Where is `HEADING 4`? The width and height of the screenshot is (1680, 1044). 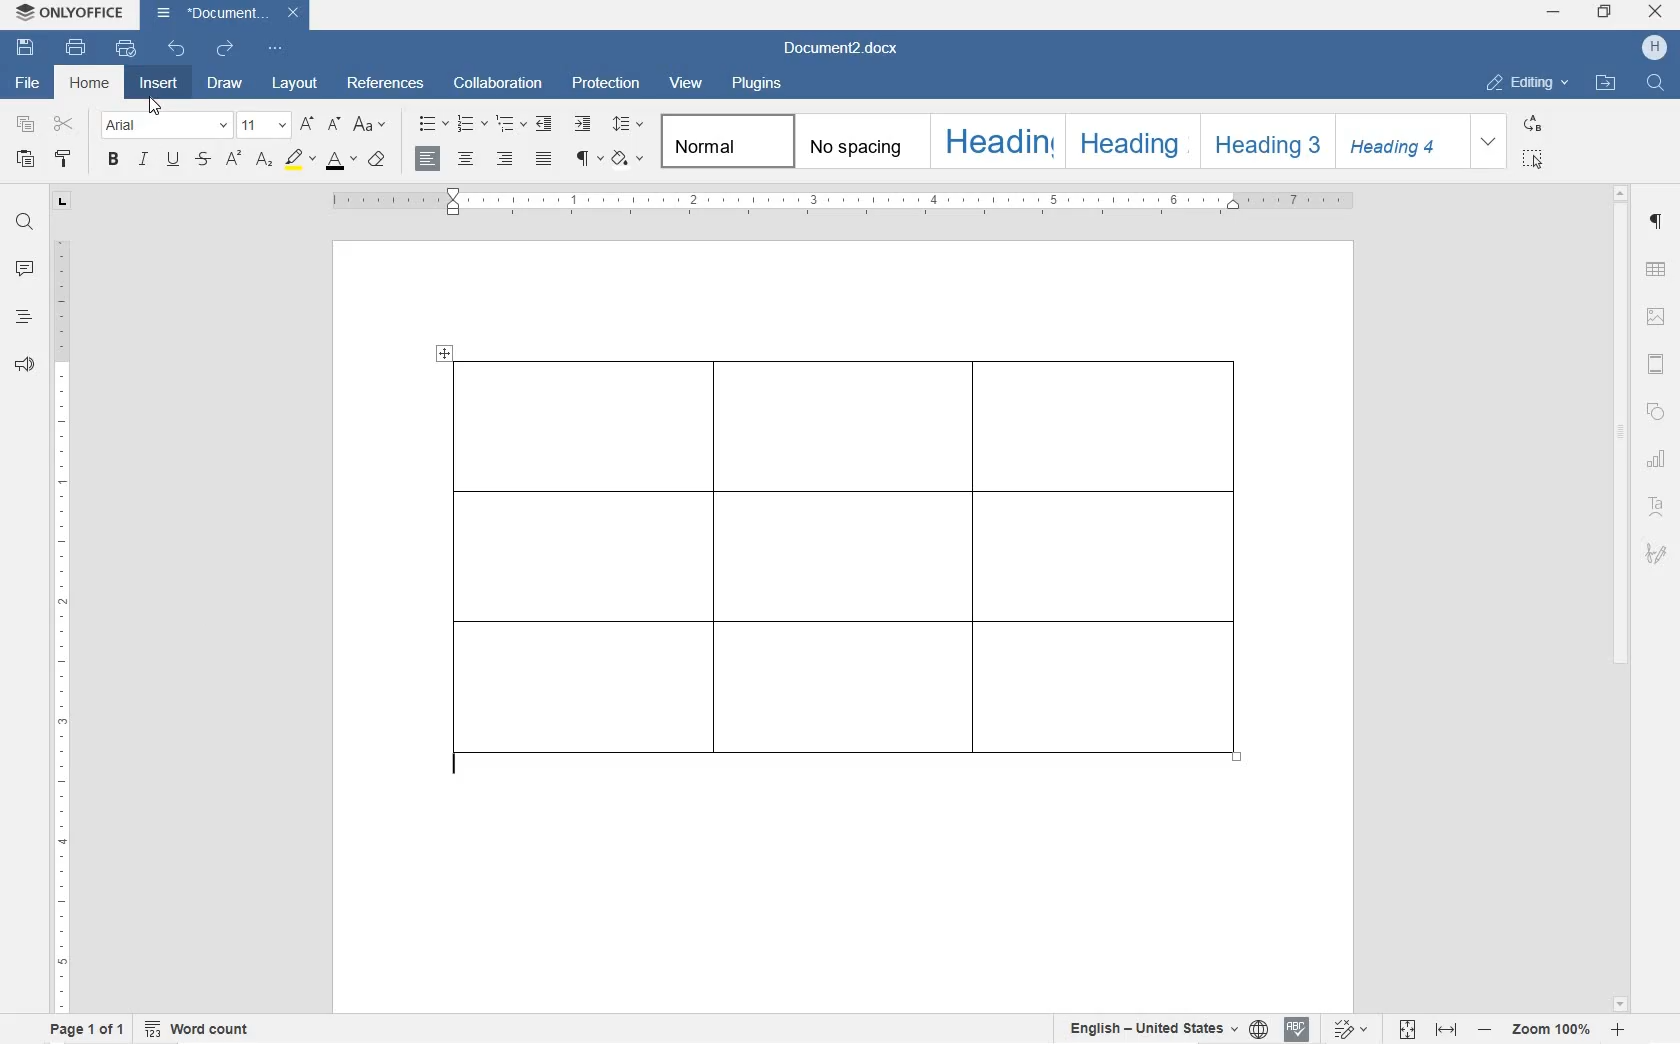
HEADING 4 is located at coordinates (1398, 143).